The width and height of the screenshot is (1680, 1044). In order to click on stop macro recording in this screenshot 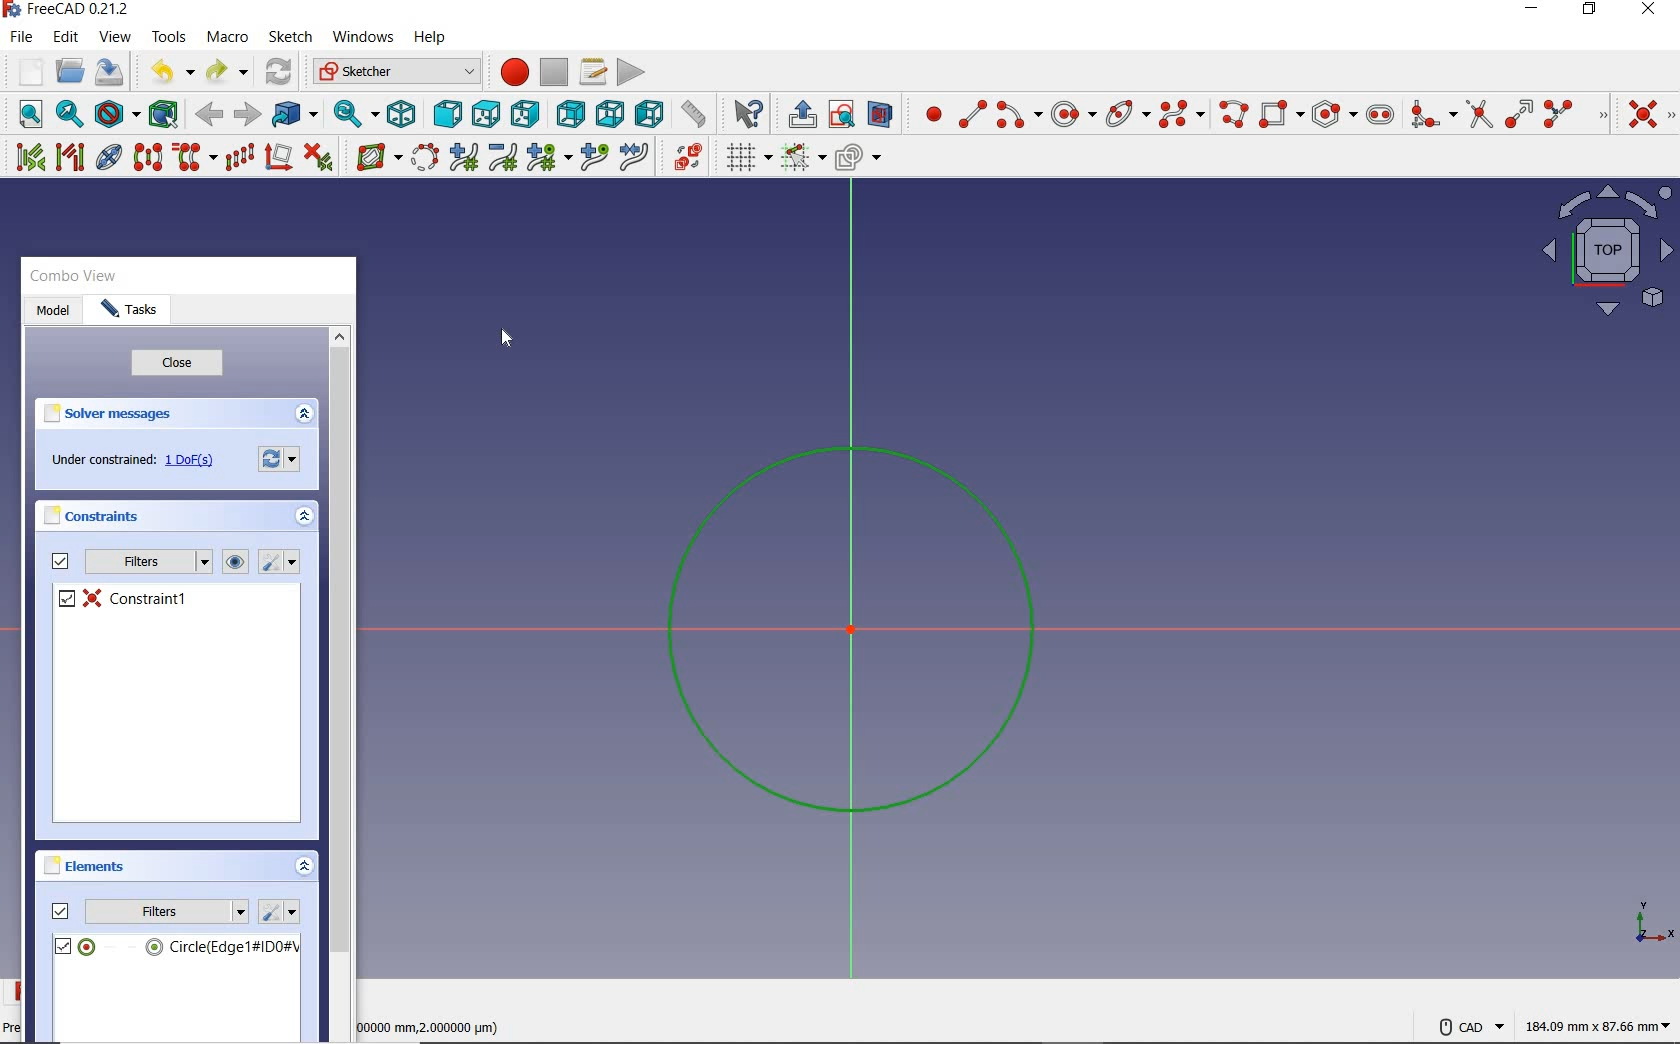, I will do `click(554, 71)`.